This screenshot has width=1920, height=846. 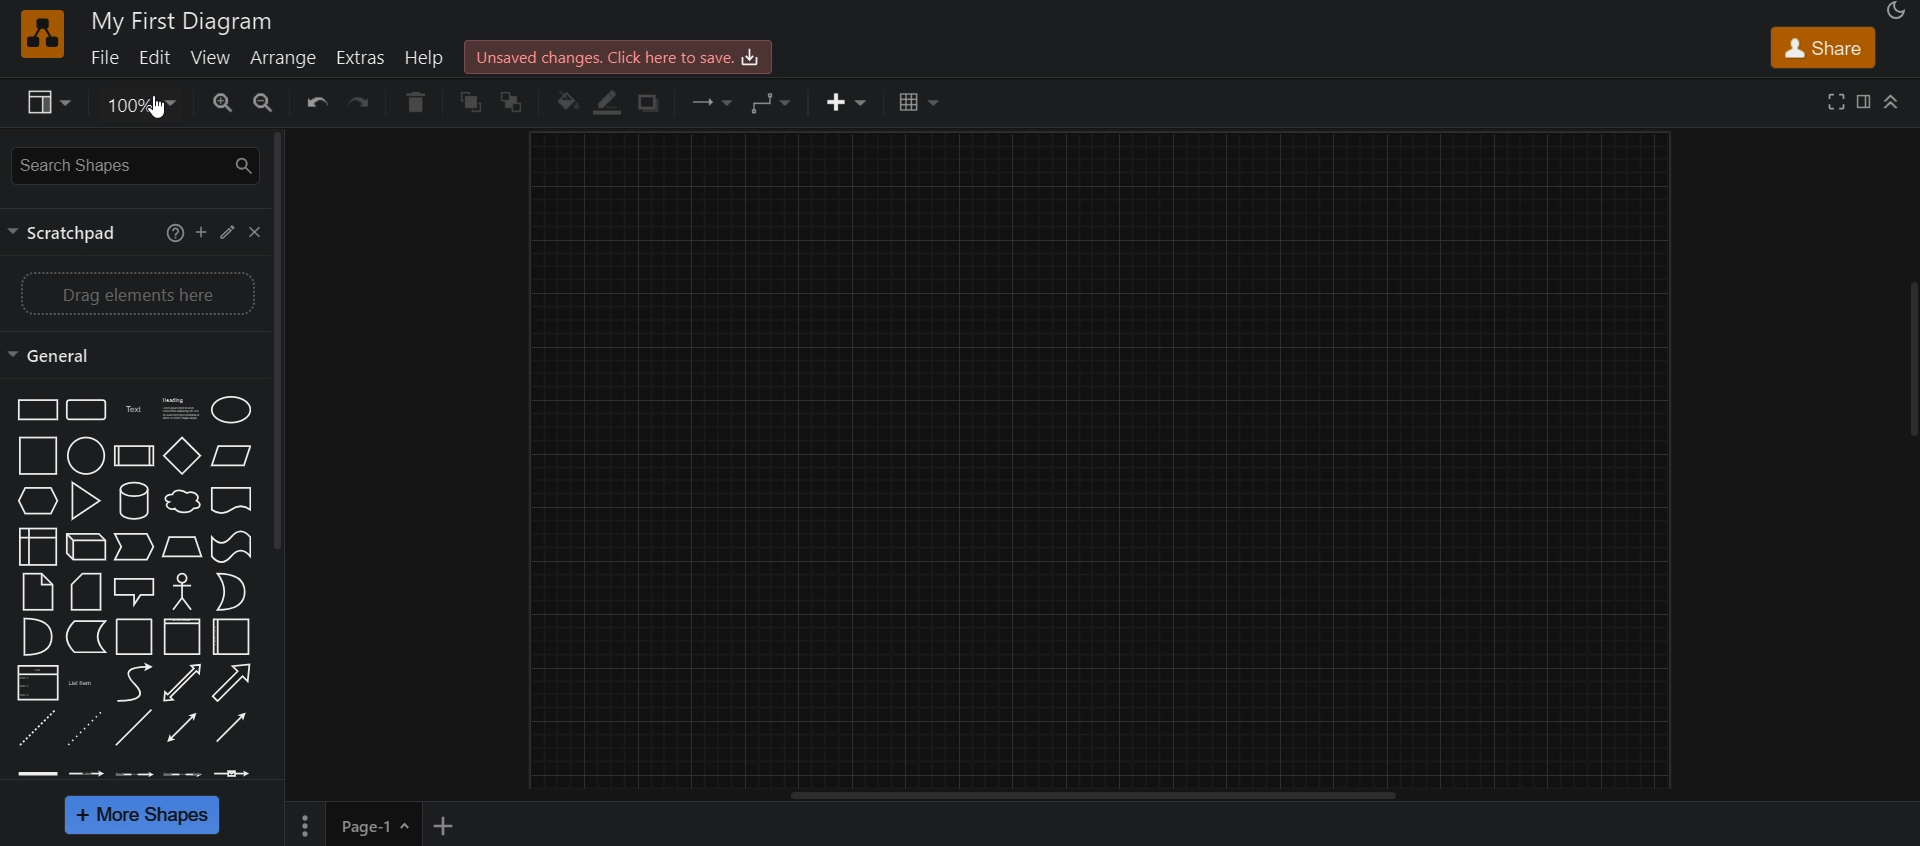 What do you see at coordinates (1834, 103) in the screenshot?
I see `fullscreen` at bounding box center [1834, 103].